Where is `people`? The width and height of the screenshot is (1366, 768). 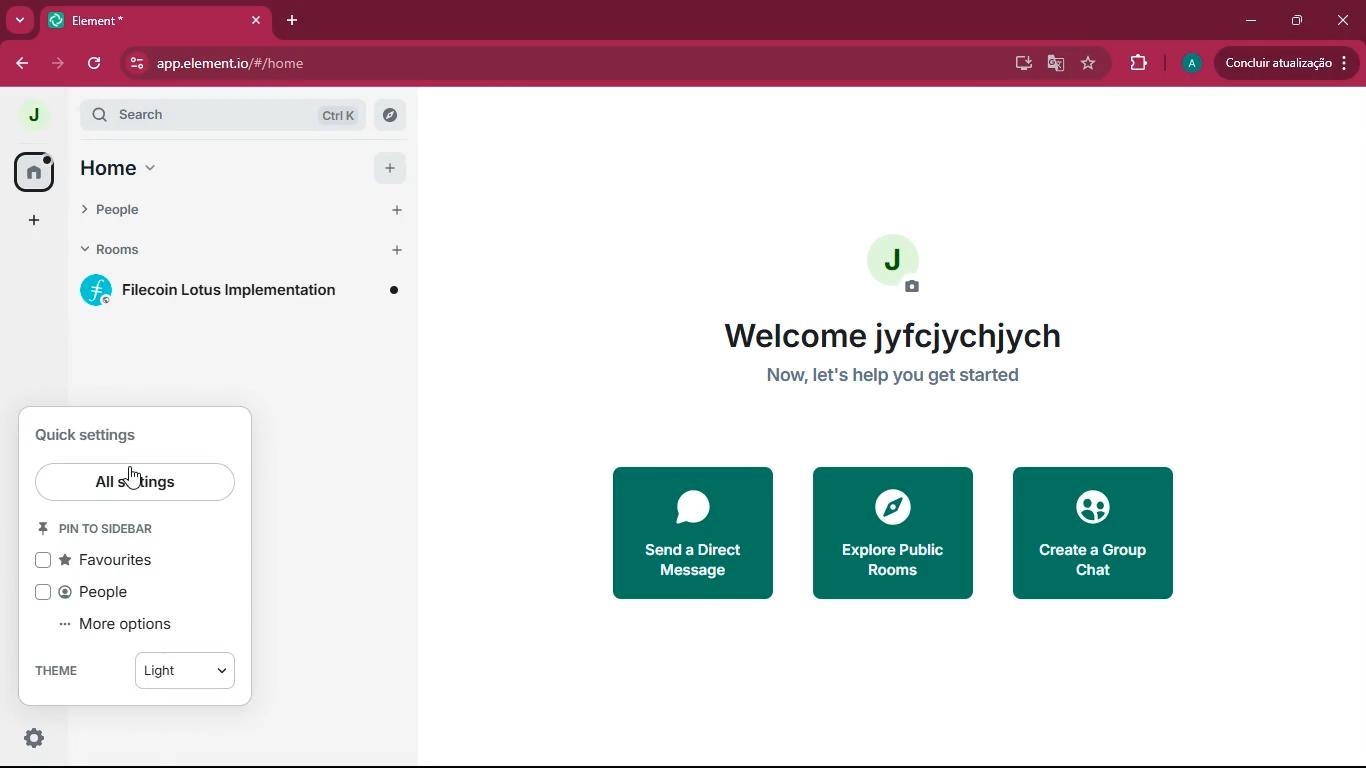 people is located at coordinates (92, 594).